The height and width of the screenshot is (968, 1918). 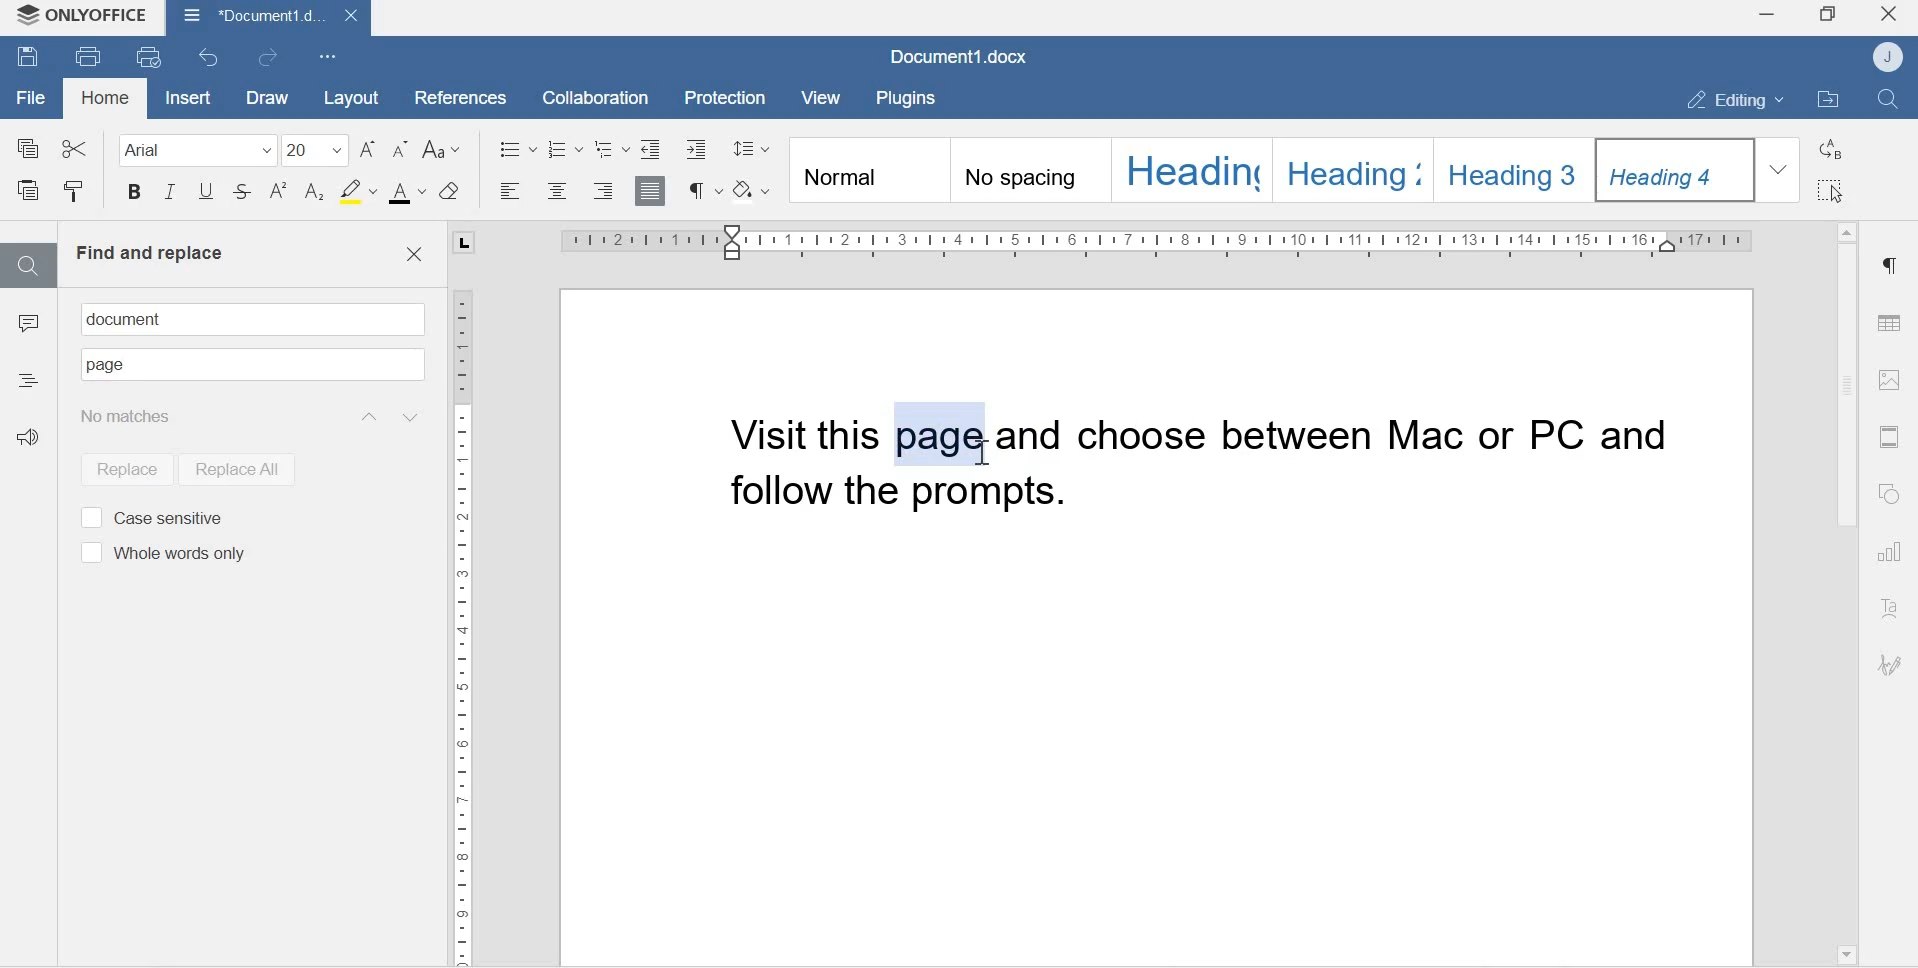 What do you see at coordinates (243, 194) in the screenshot?
I see `Strikethrough` at bounding box center [243, 194].